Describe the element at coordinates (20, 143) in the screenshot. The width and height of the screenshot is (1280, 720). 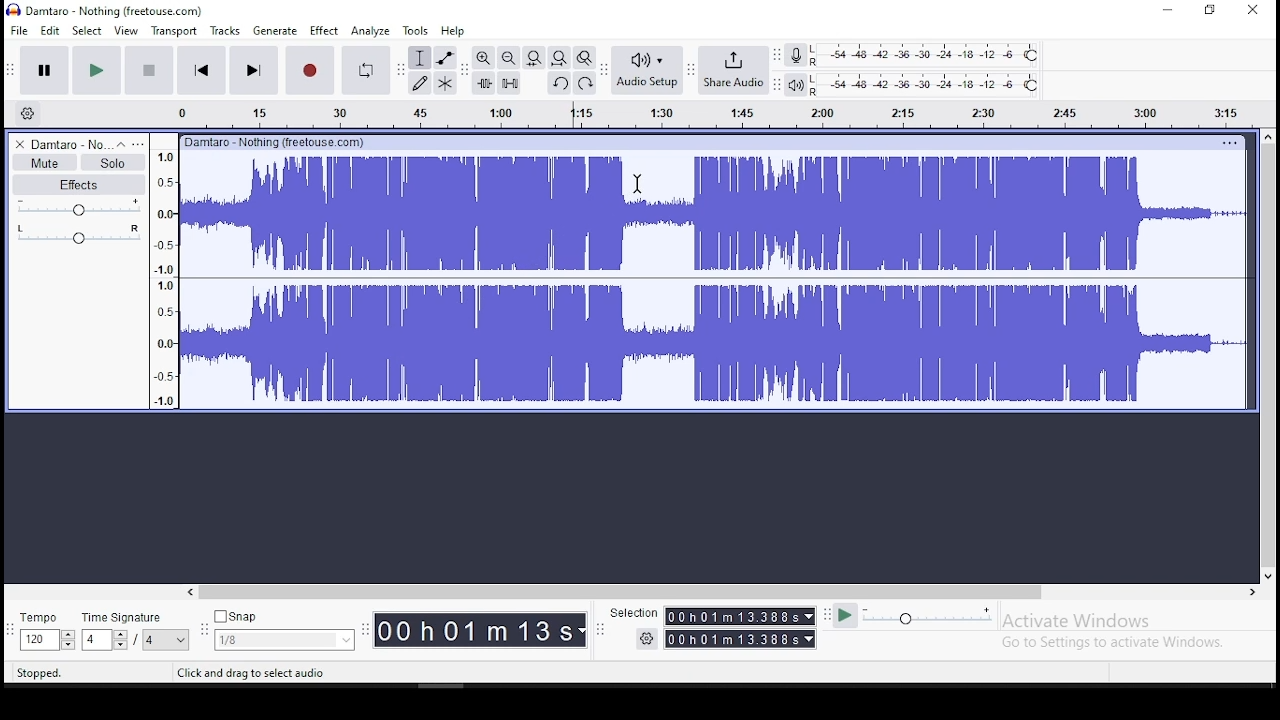
I see `delete track` at that location.